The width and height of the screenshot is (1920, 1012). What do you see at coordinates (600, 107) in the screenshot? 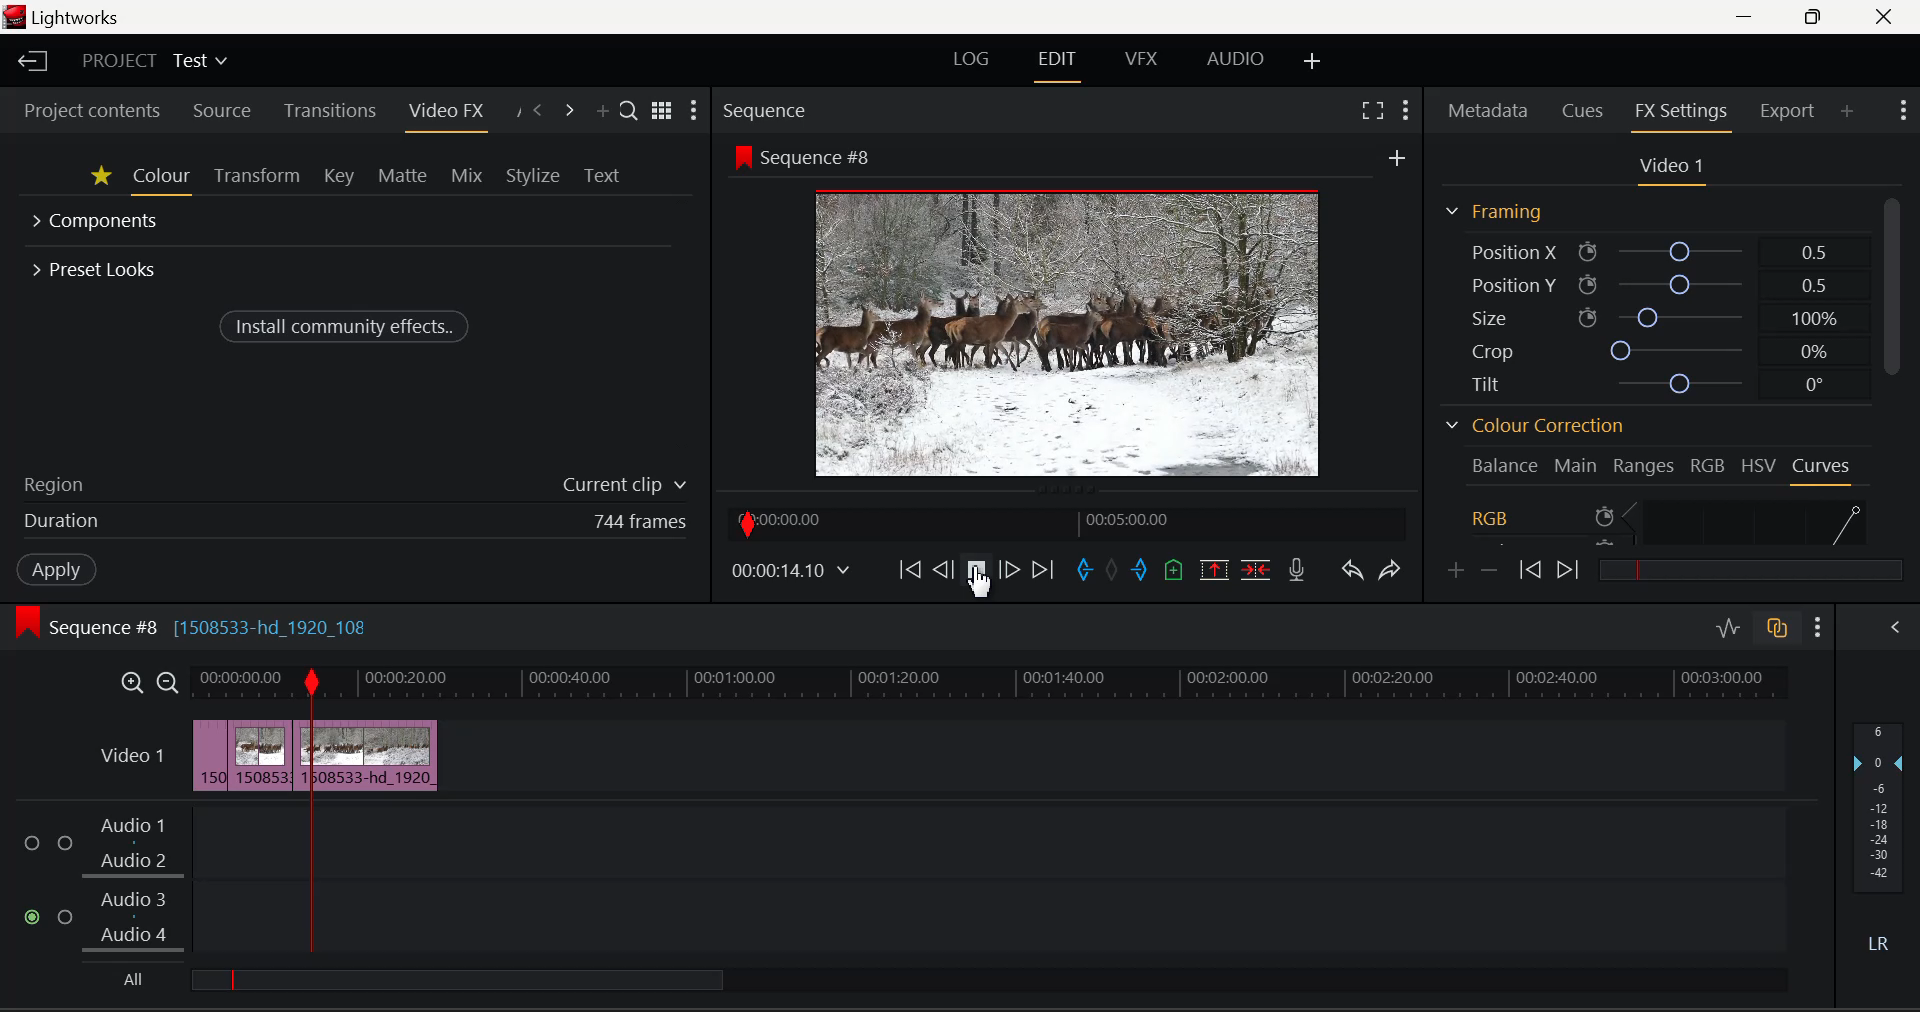
I see `Add Panel` at bounding box center [600, 107].